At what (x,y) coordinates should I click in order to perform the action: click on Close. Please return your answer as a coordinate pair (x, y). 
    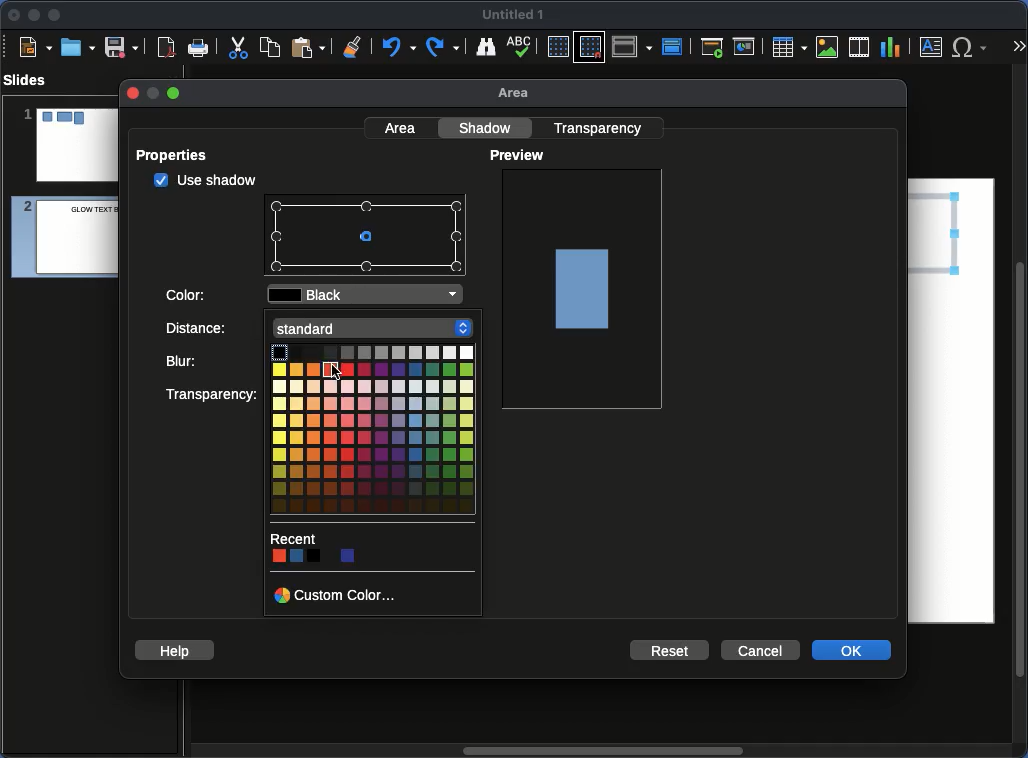
    Looking at the image, I should click on (15, 15).